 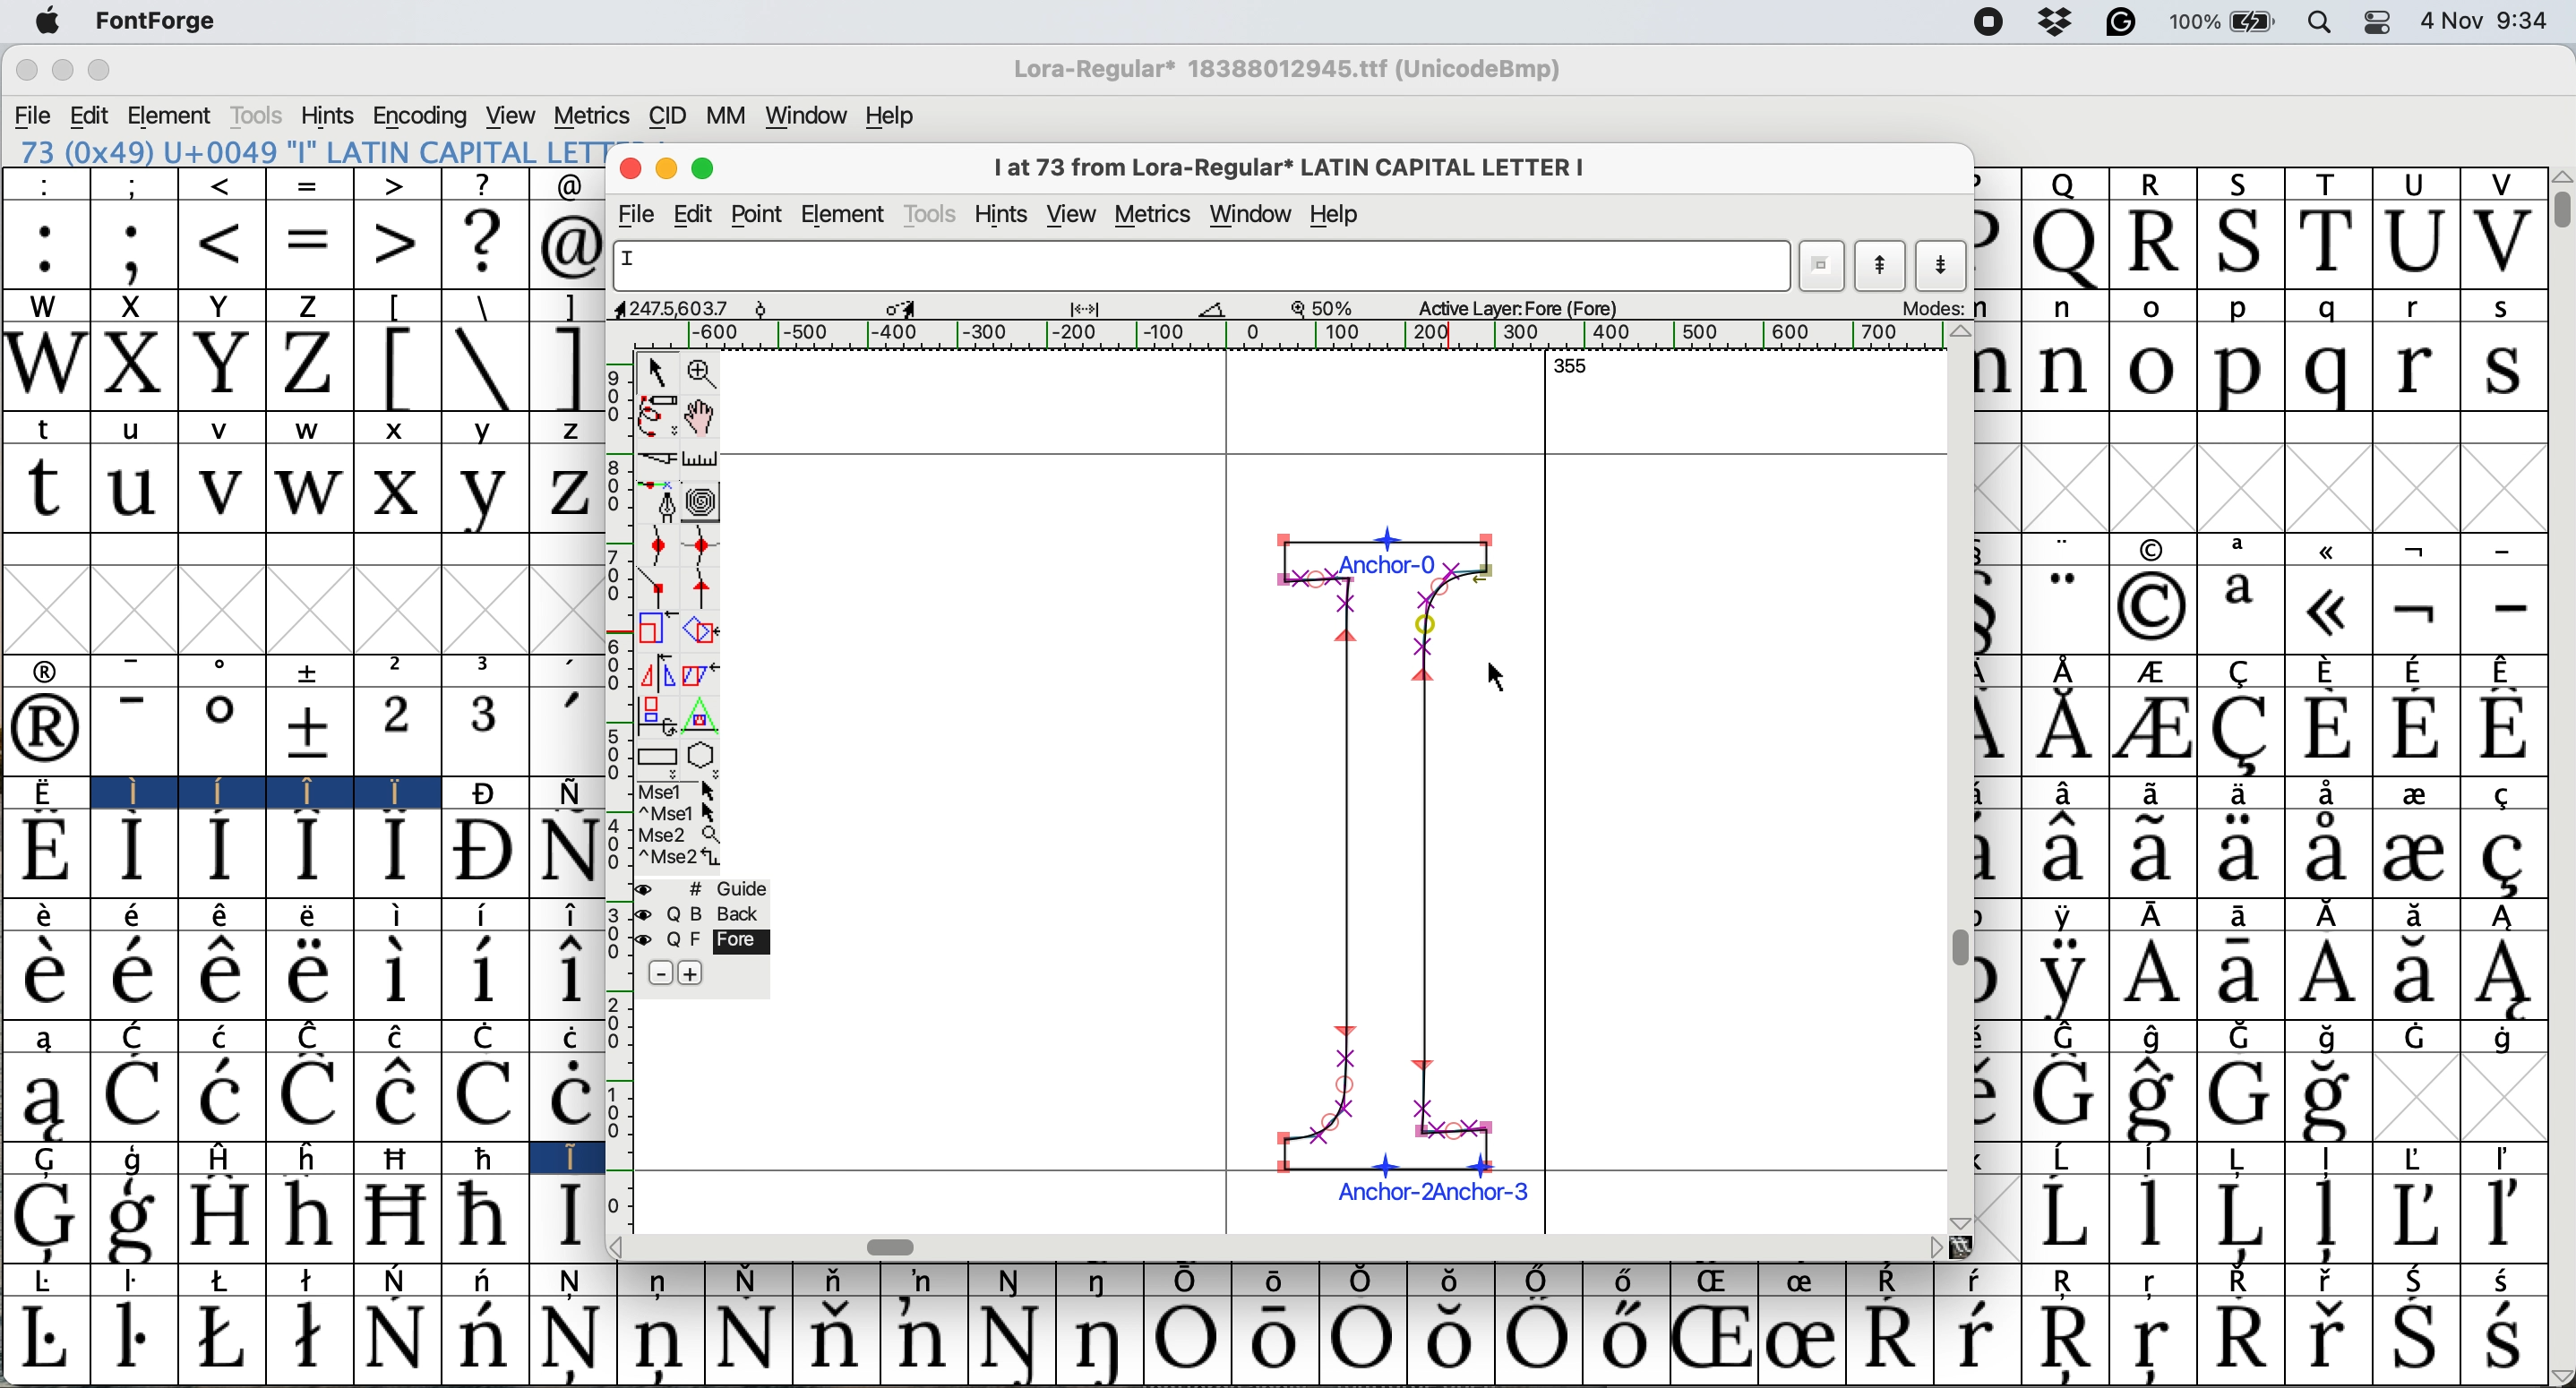 I want to click on , so click(x=649, y=940).